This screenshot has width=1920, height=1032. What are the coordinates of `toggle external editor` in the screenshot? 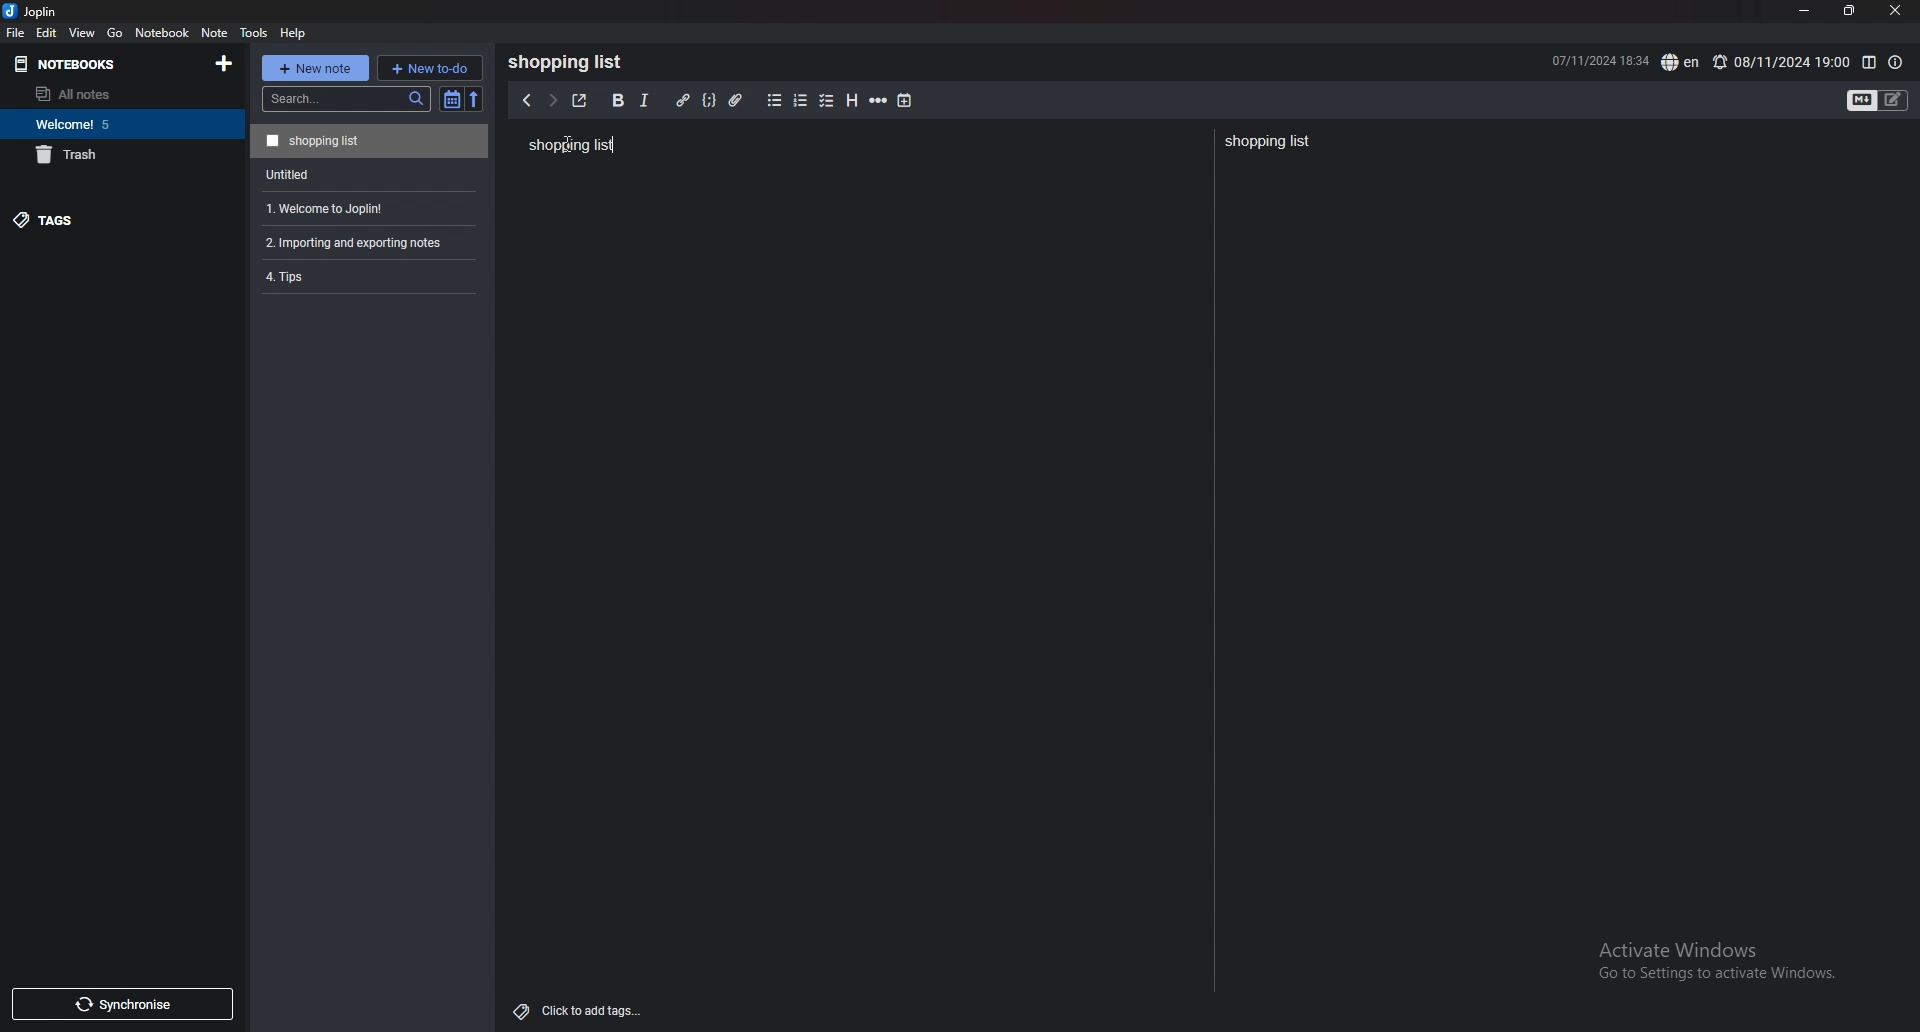 It's located at (579, 100).